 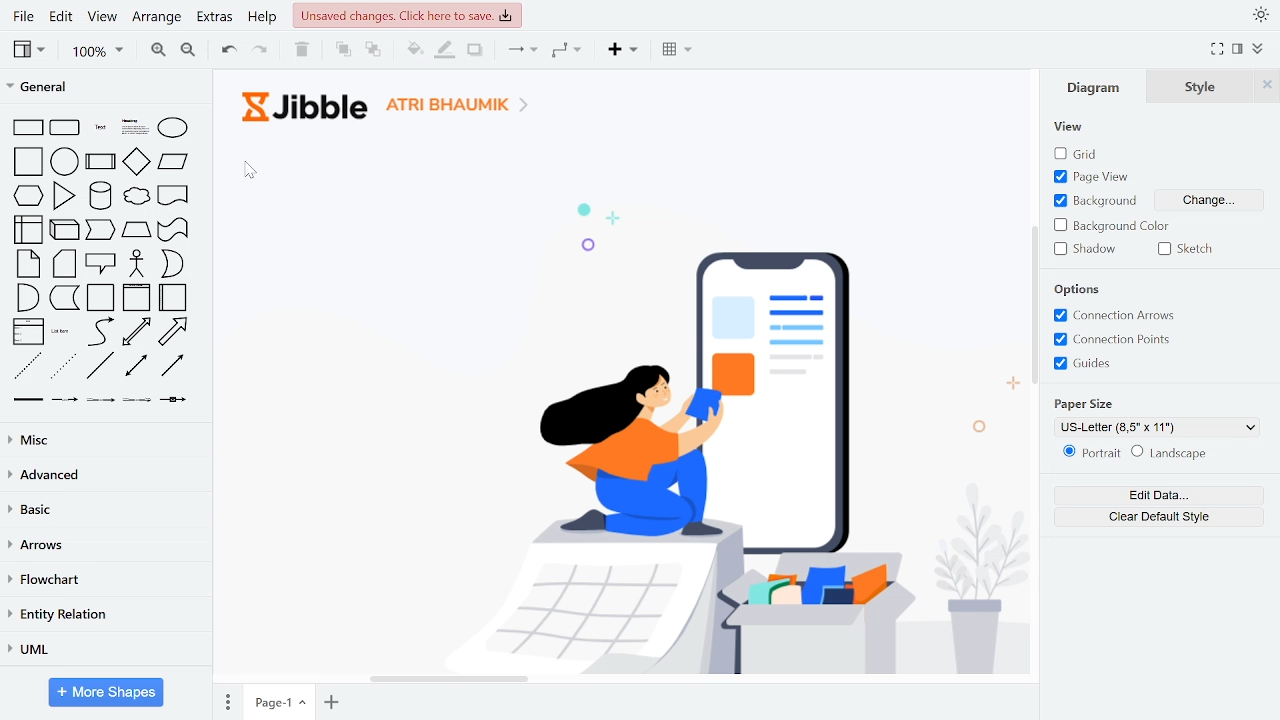 What do you see at coordinates (1082, 250) in the screenshot?
I see `shadow` at bounding box center [1082, 250].